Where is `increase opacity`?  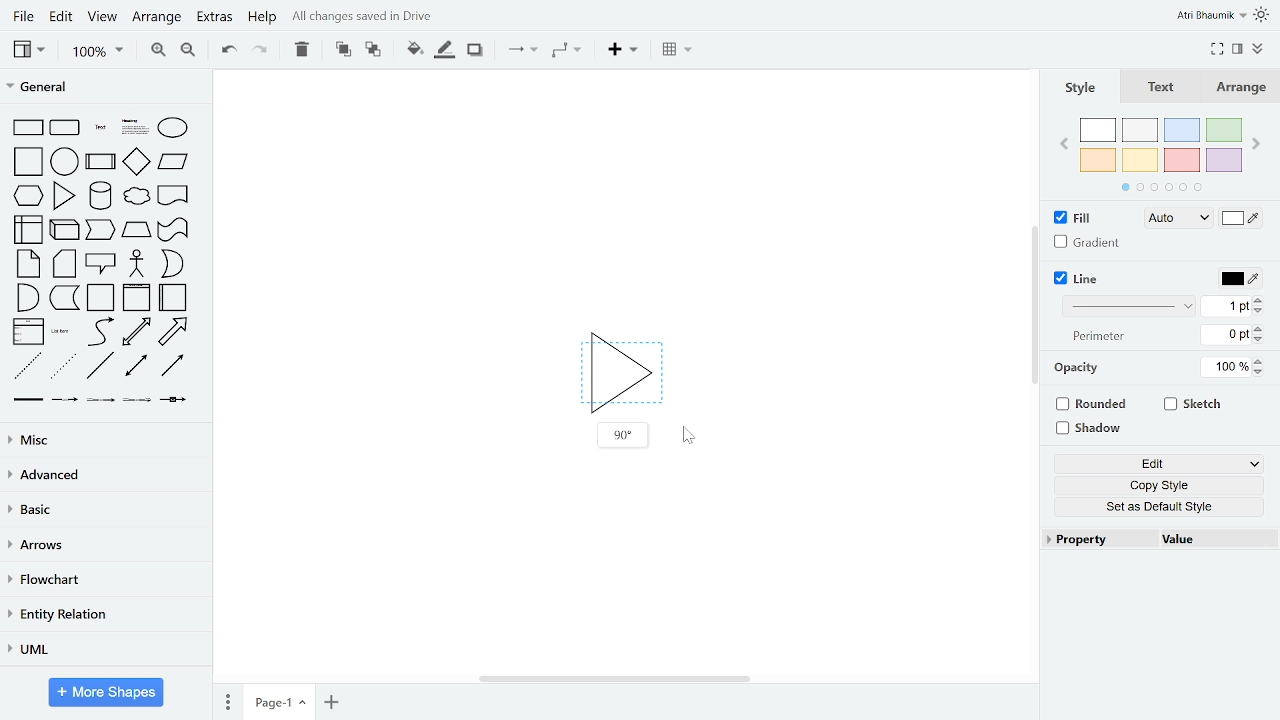 increase opacity is located at coordinates (1261, 361).